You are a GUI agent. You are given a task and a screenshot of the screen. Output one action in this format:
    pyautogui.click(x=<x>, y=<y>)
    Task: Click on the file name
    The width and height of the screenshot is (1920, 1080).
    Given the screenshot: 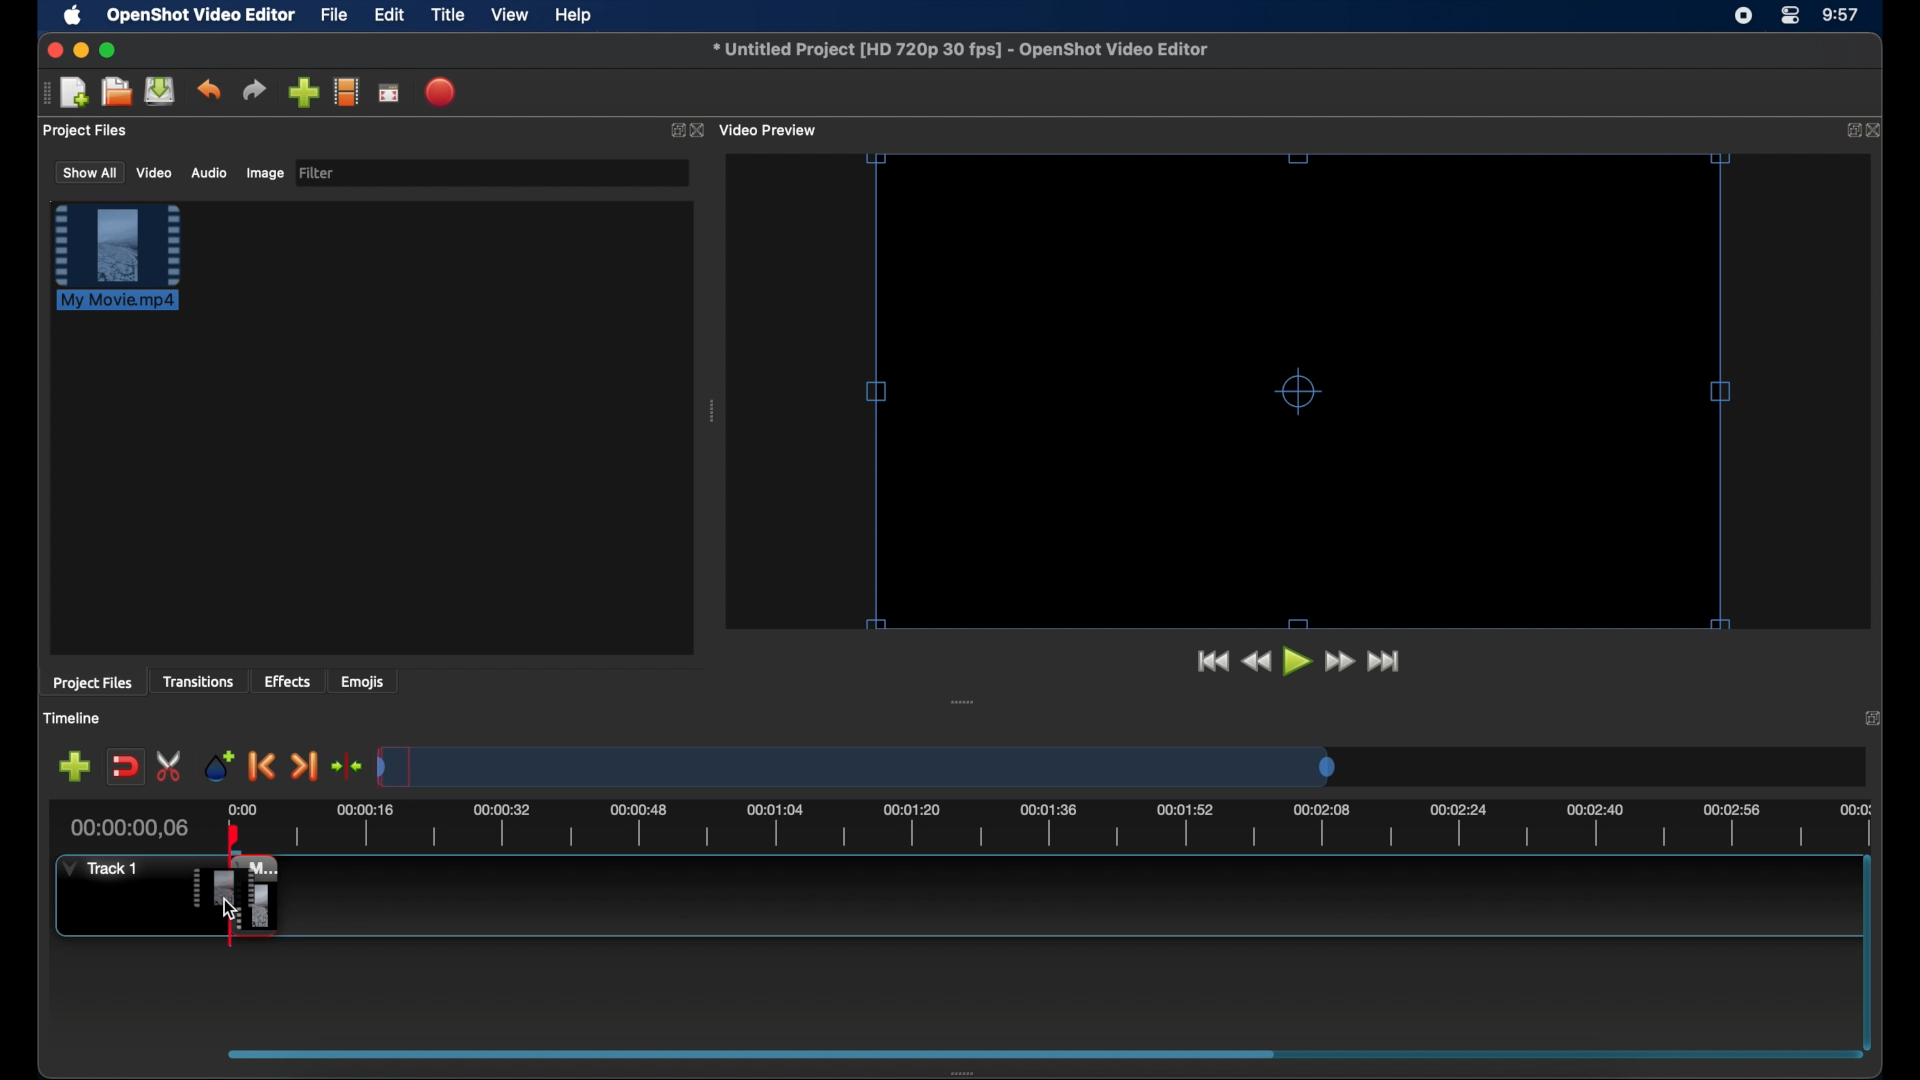 What is the action you would take?
    pyautogui.click(x=962, y=50)
    